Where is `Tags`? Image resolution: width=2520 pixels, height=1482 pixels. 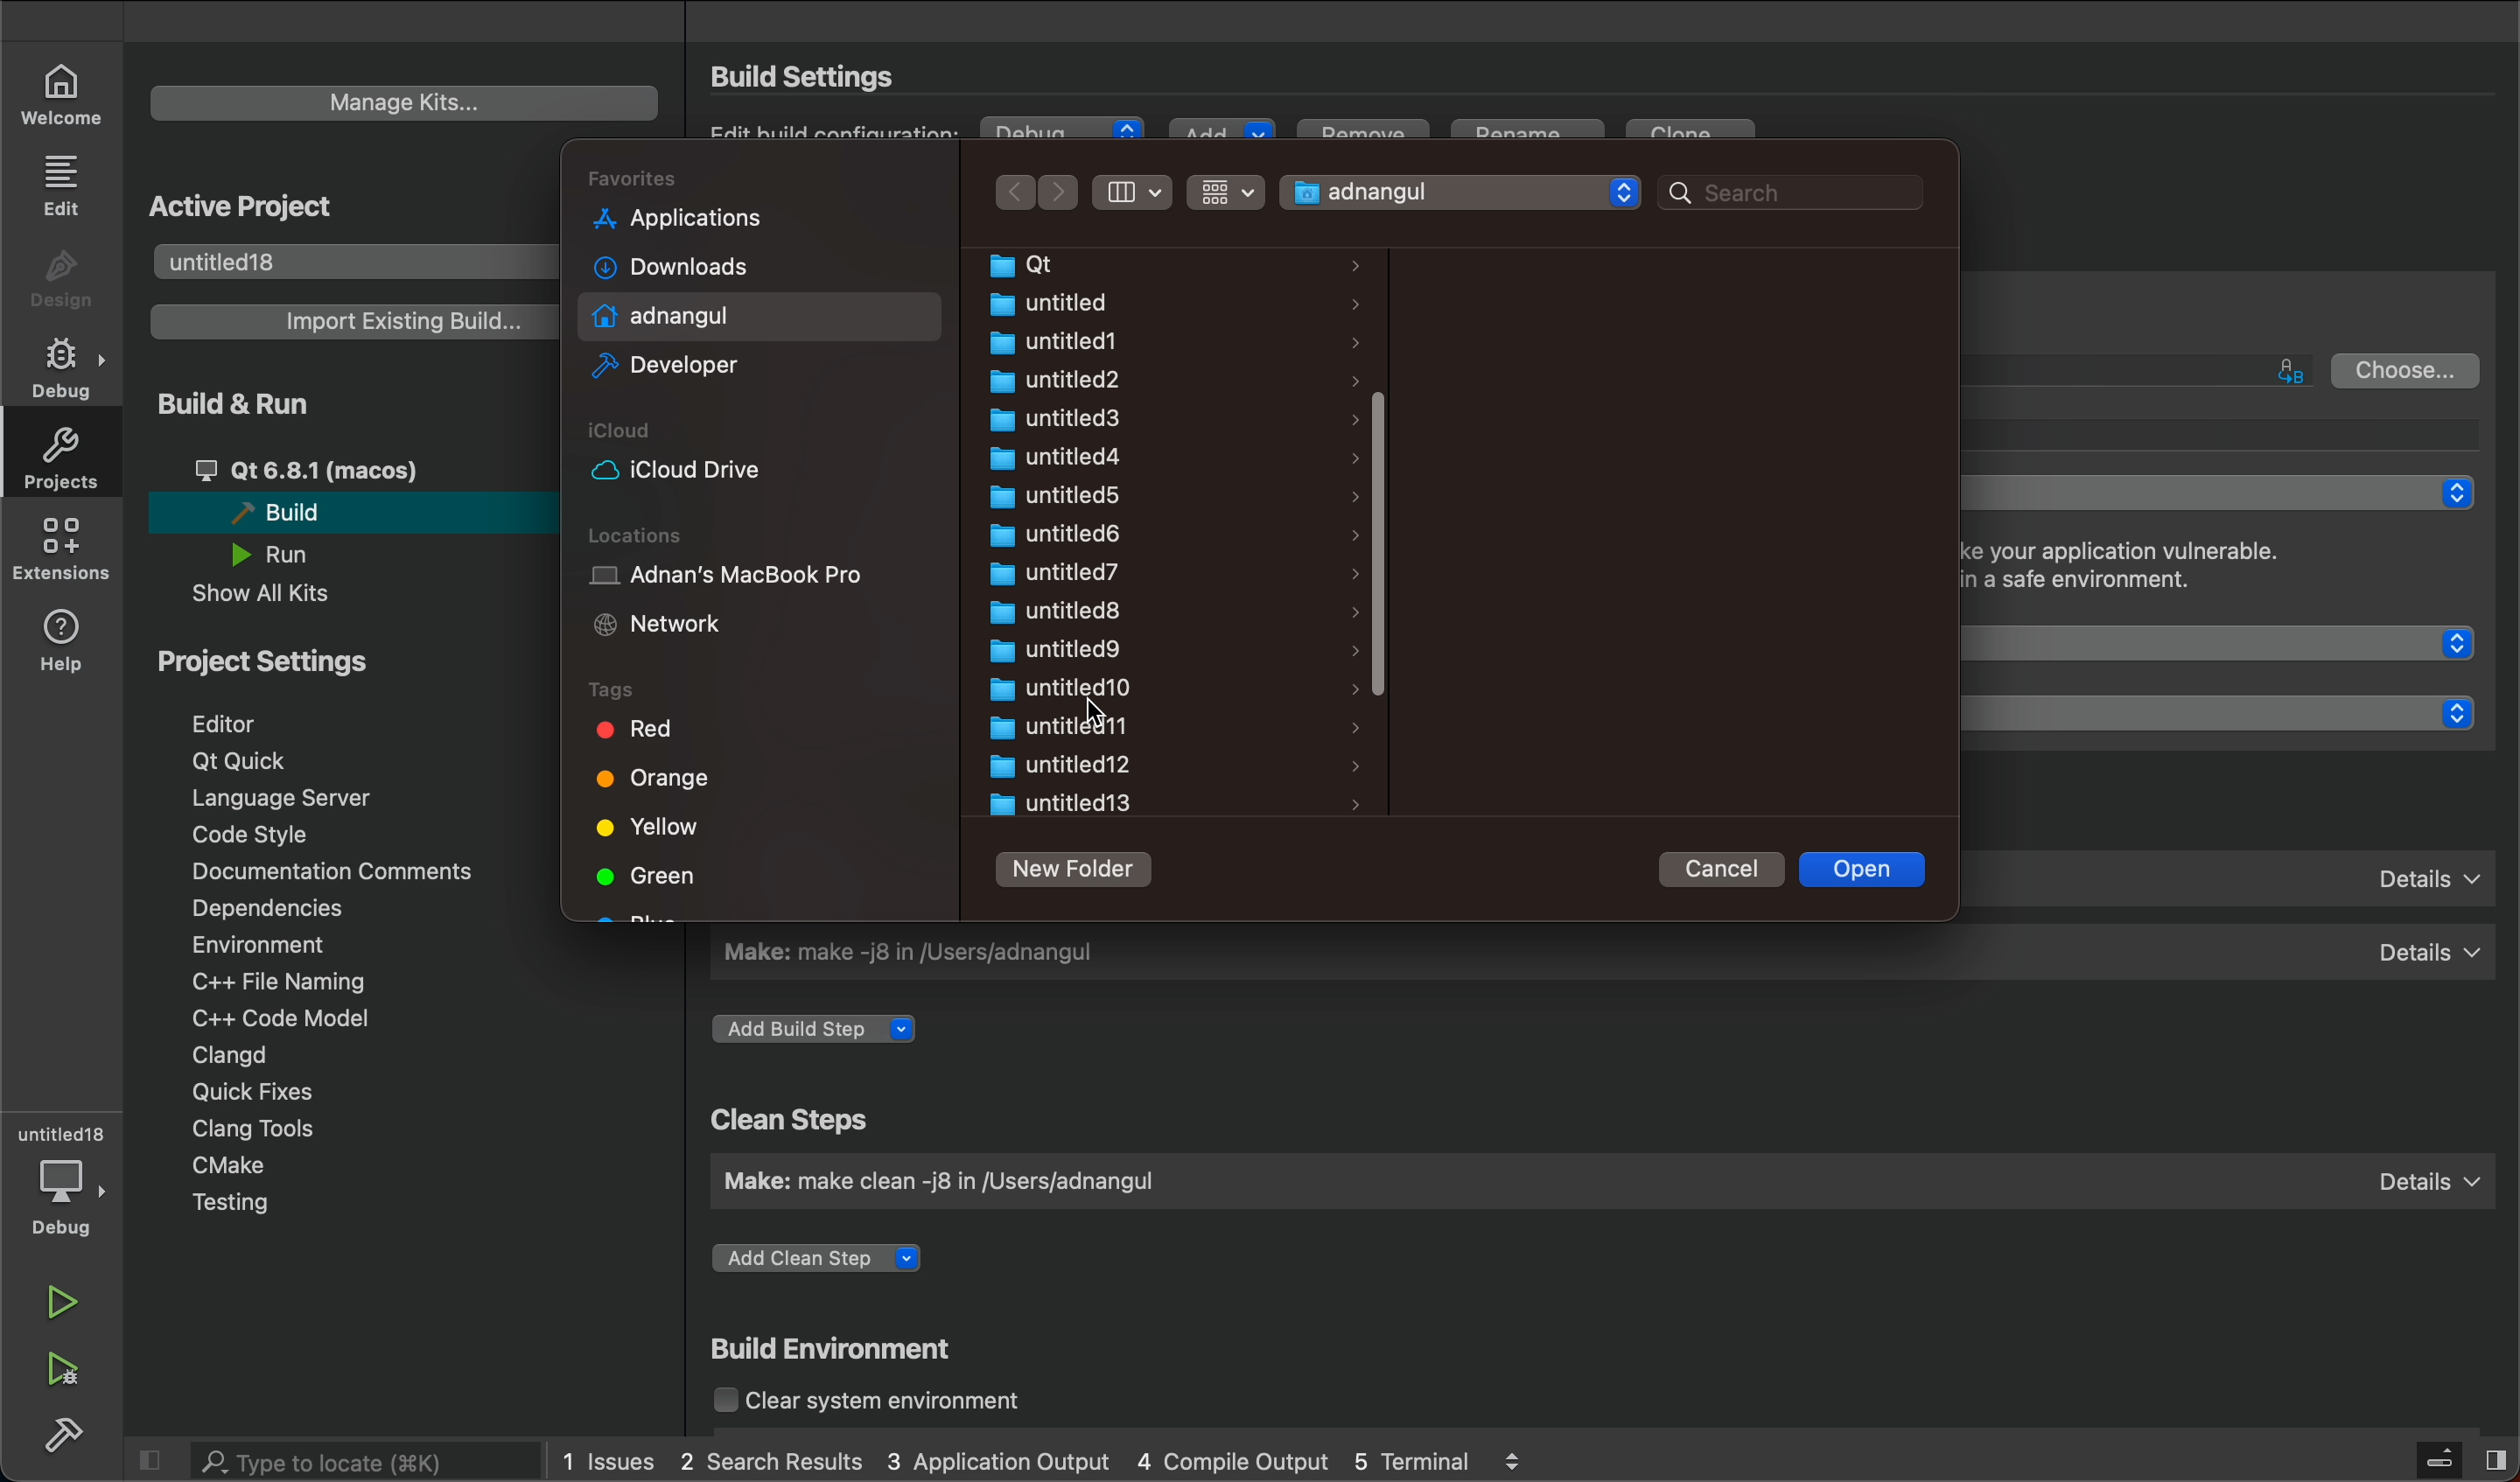
Tags is located at coordinates (611, 687).